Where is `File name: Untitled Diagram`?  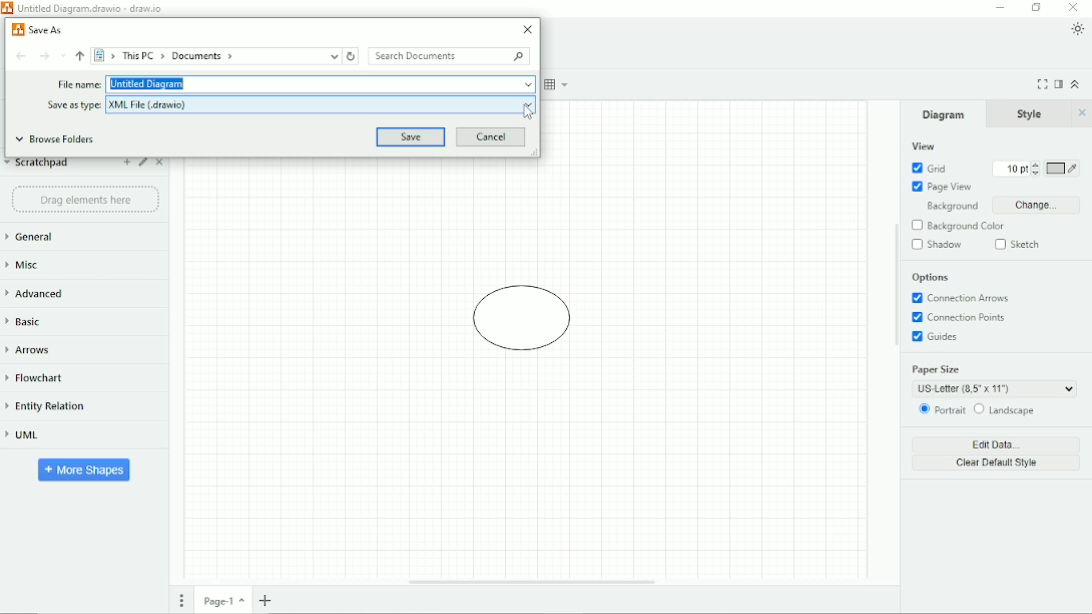
File name: Untitled Diagram is located at coordinates (295, 85).